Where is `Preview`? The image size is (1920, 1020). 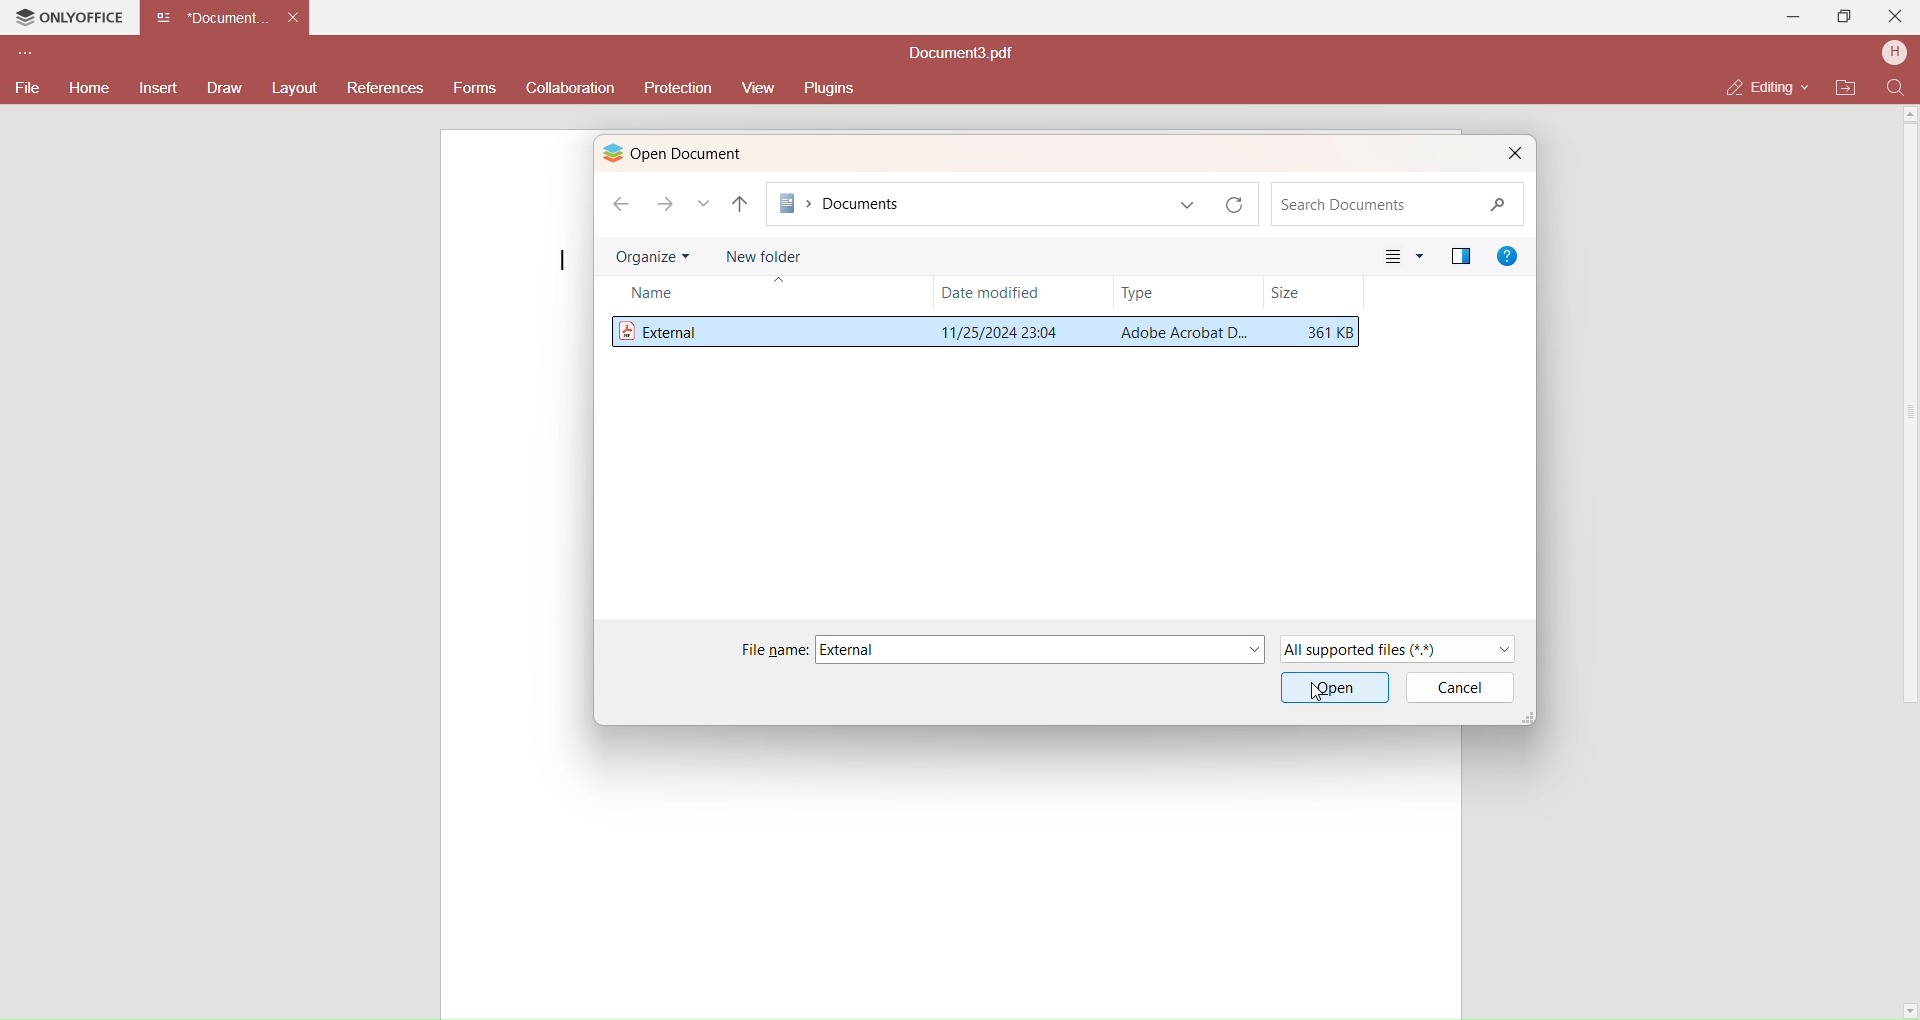 Preview is located at coordinates (1460, 254).